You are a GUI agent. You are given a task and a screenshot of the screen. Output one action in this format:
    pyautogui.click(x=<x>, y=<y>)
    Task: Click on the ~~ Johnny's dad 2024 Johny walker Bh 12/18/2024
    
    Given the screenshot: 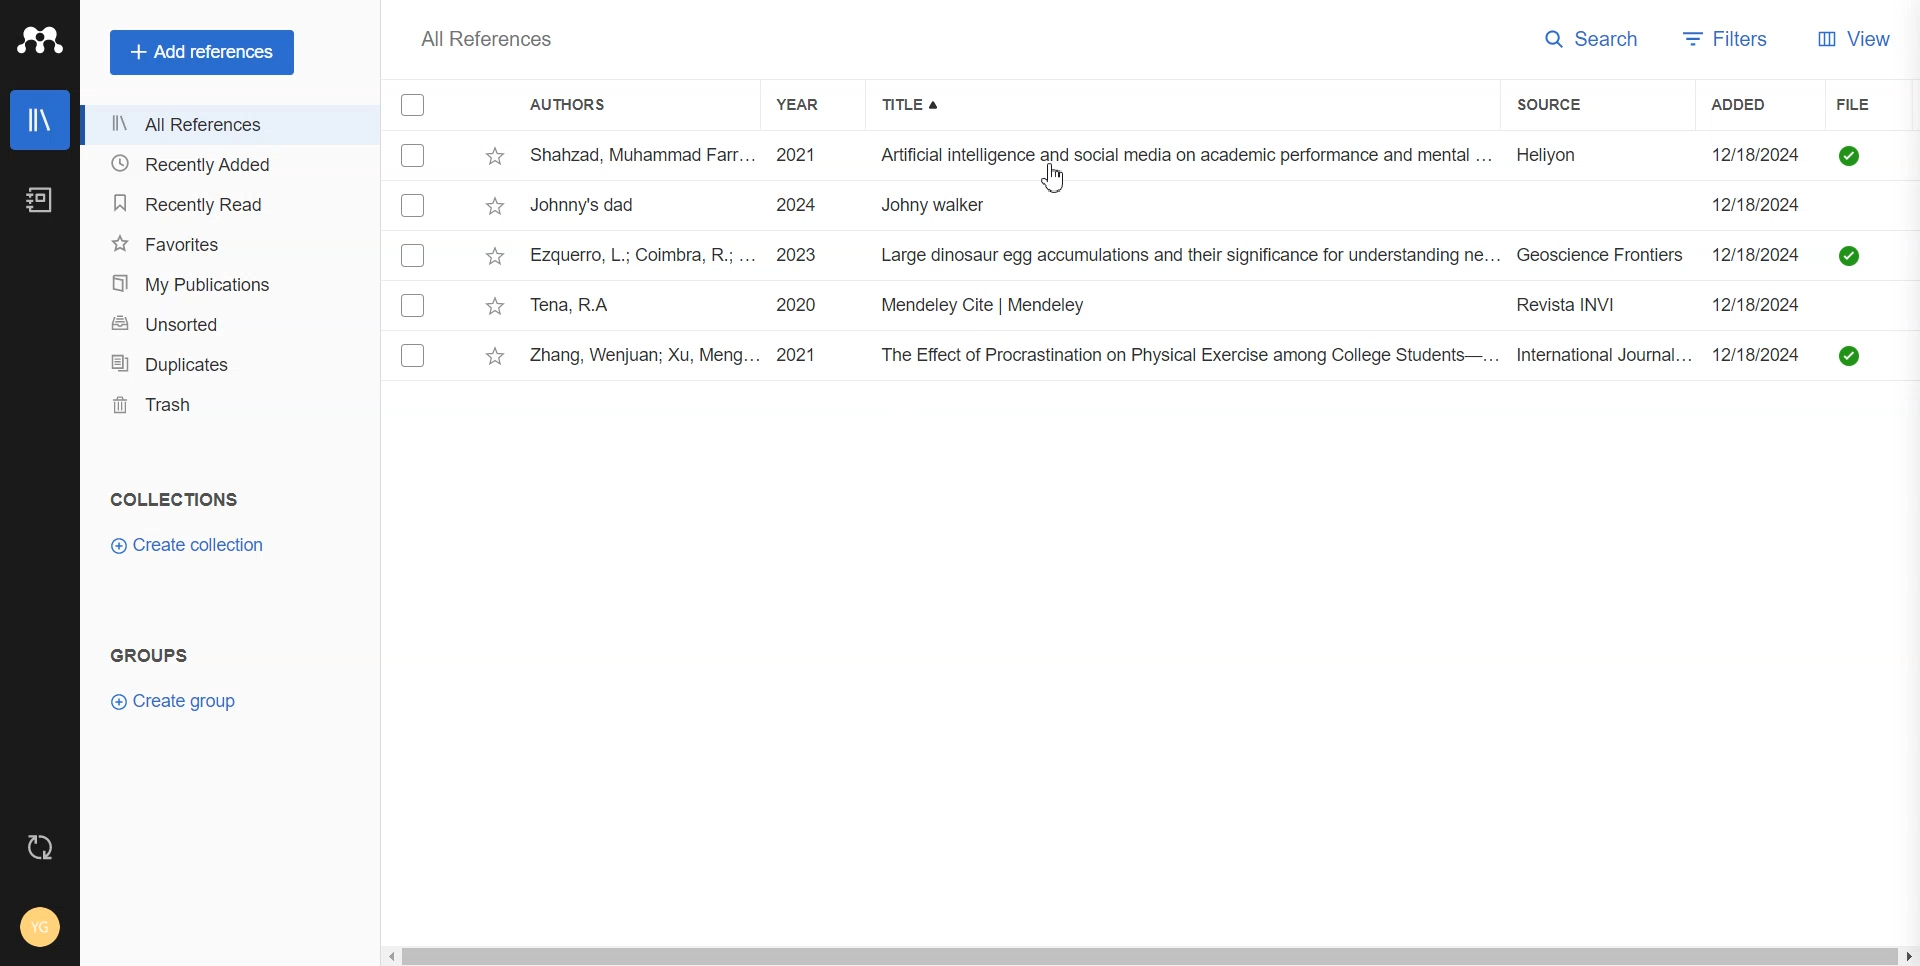 What is the action you would take?
    pyautogui.click(x=1167, y=204)
    